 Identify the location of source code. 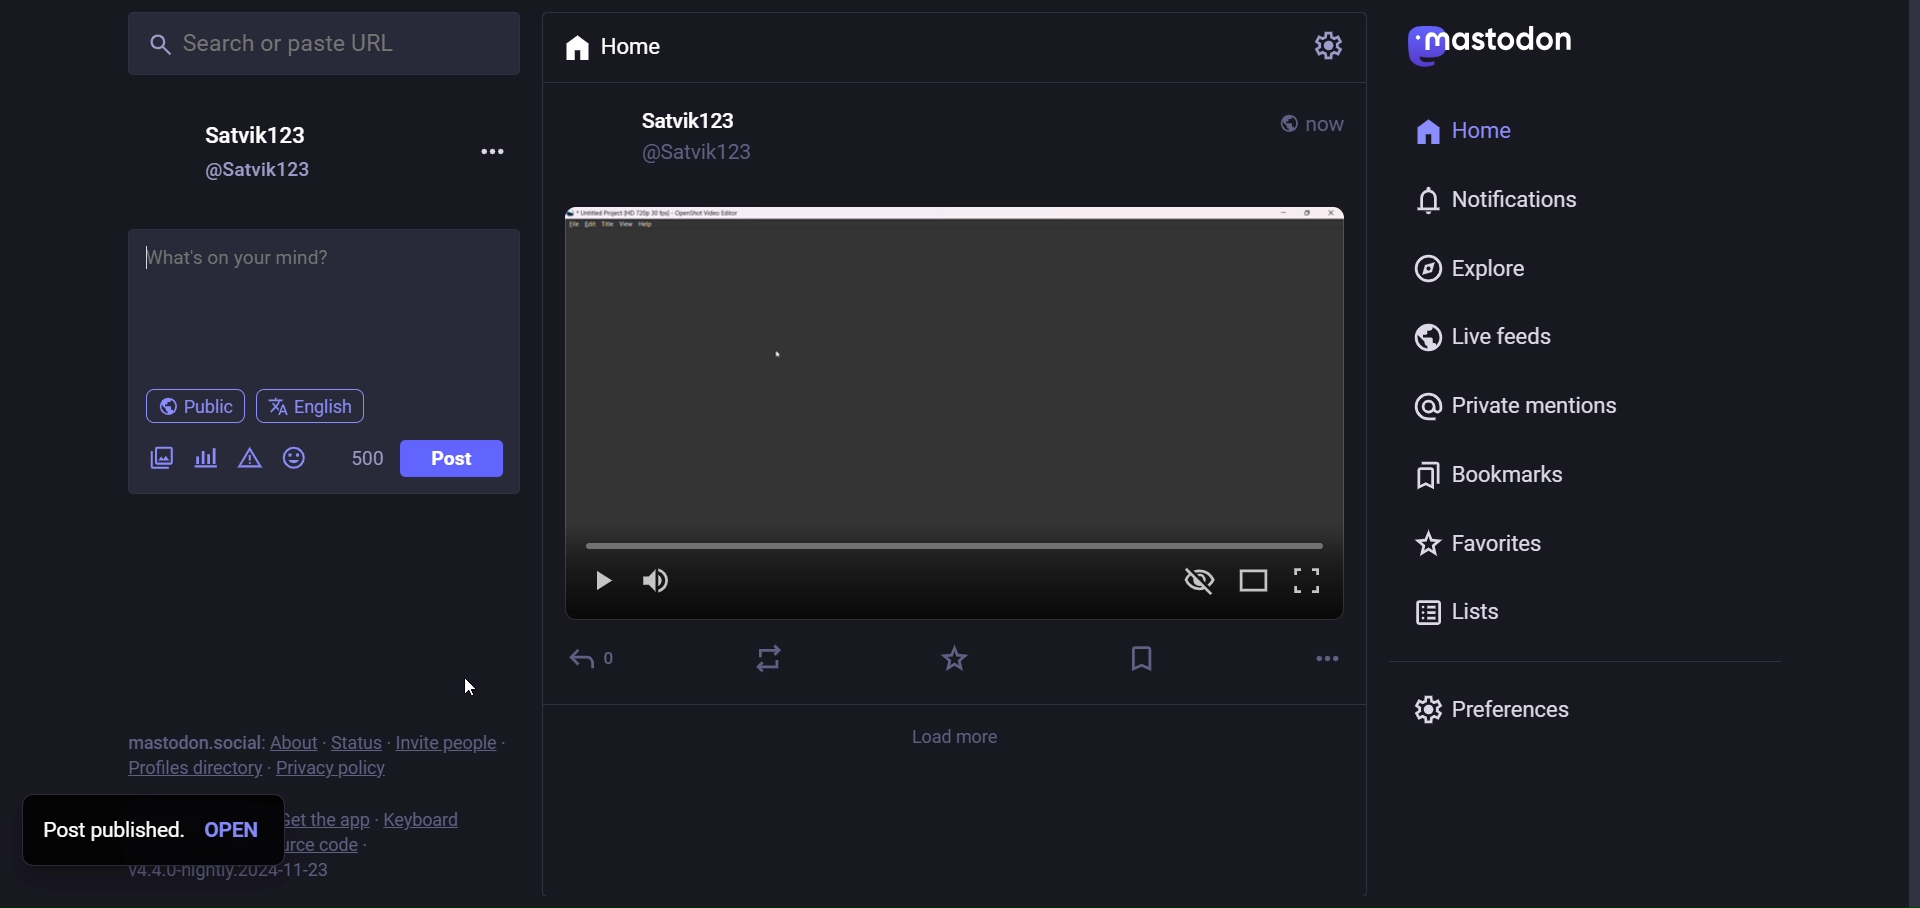
(337, 847).